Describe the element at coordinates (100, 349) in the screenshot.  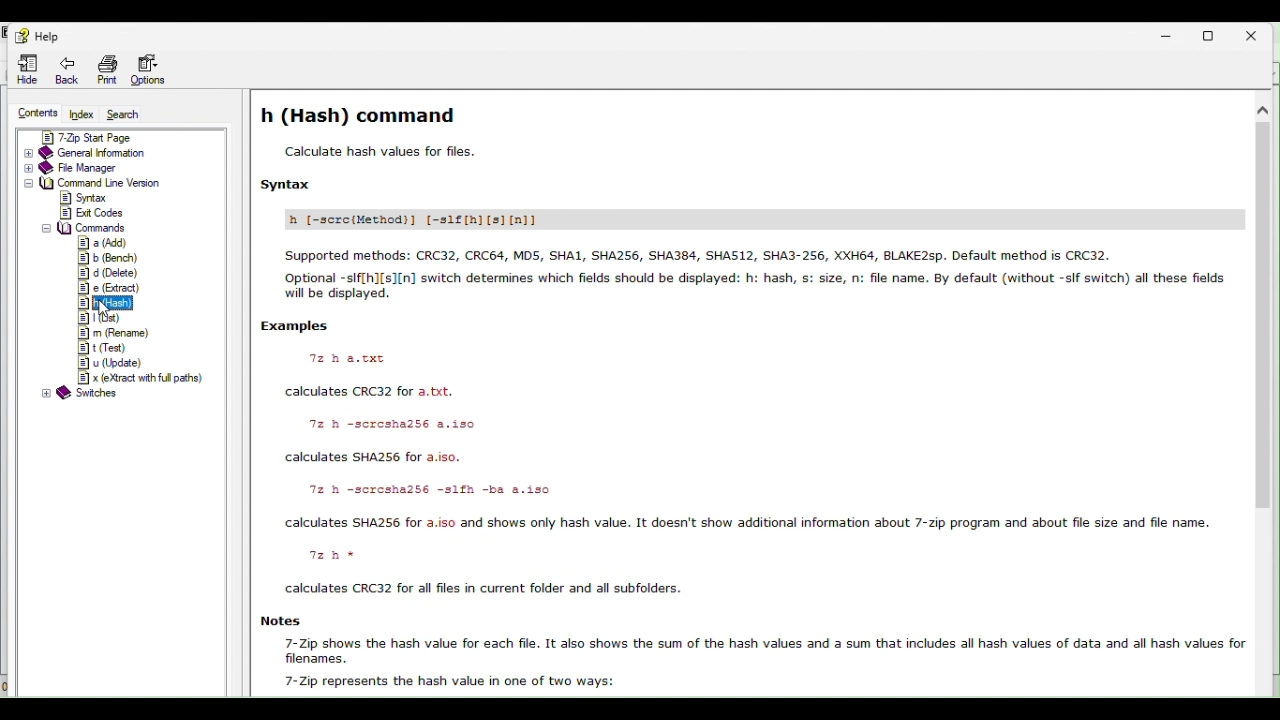
I see `t(test)` at that location.